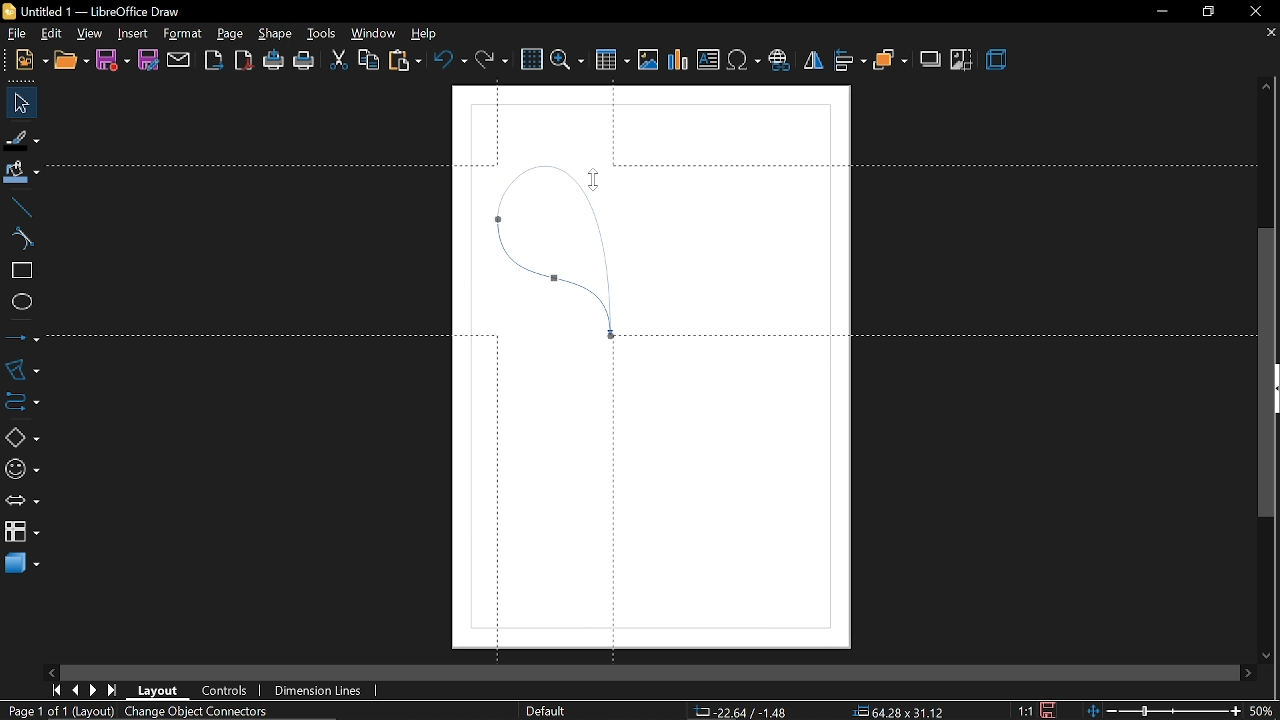  I want to click on restore down, so click(1206, 11).